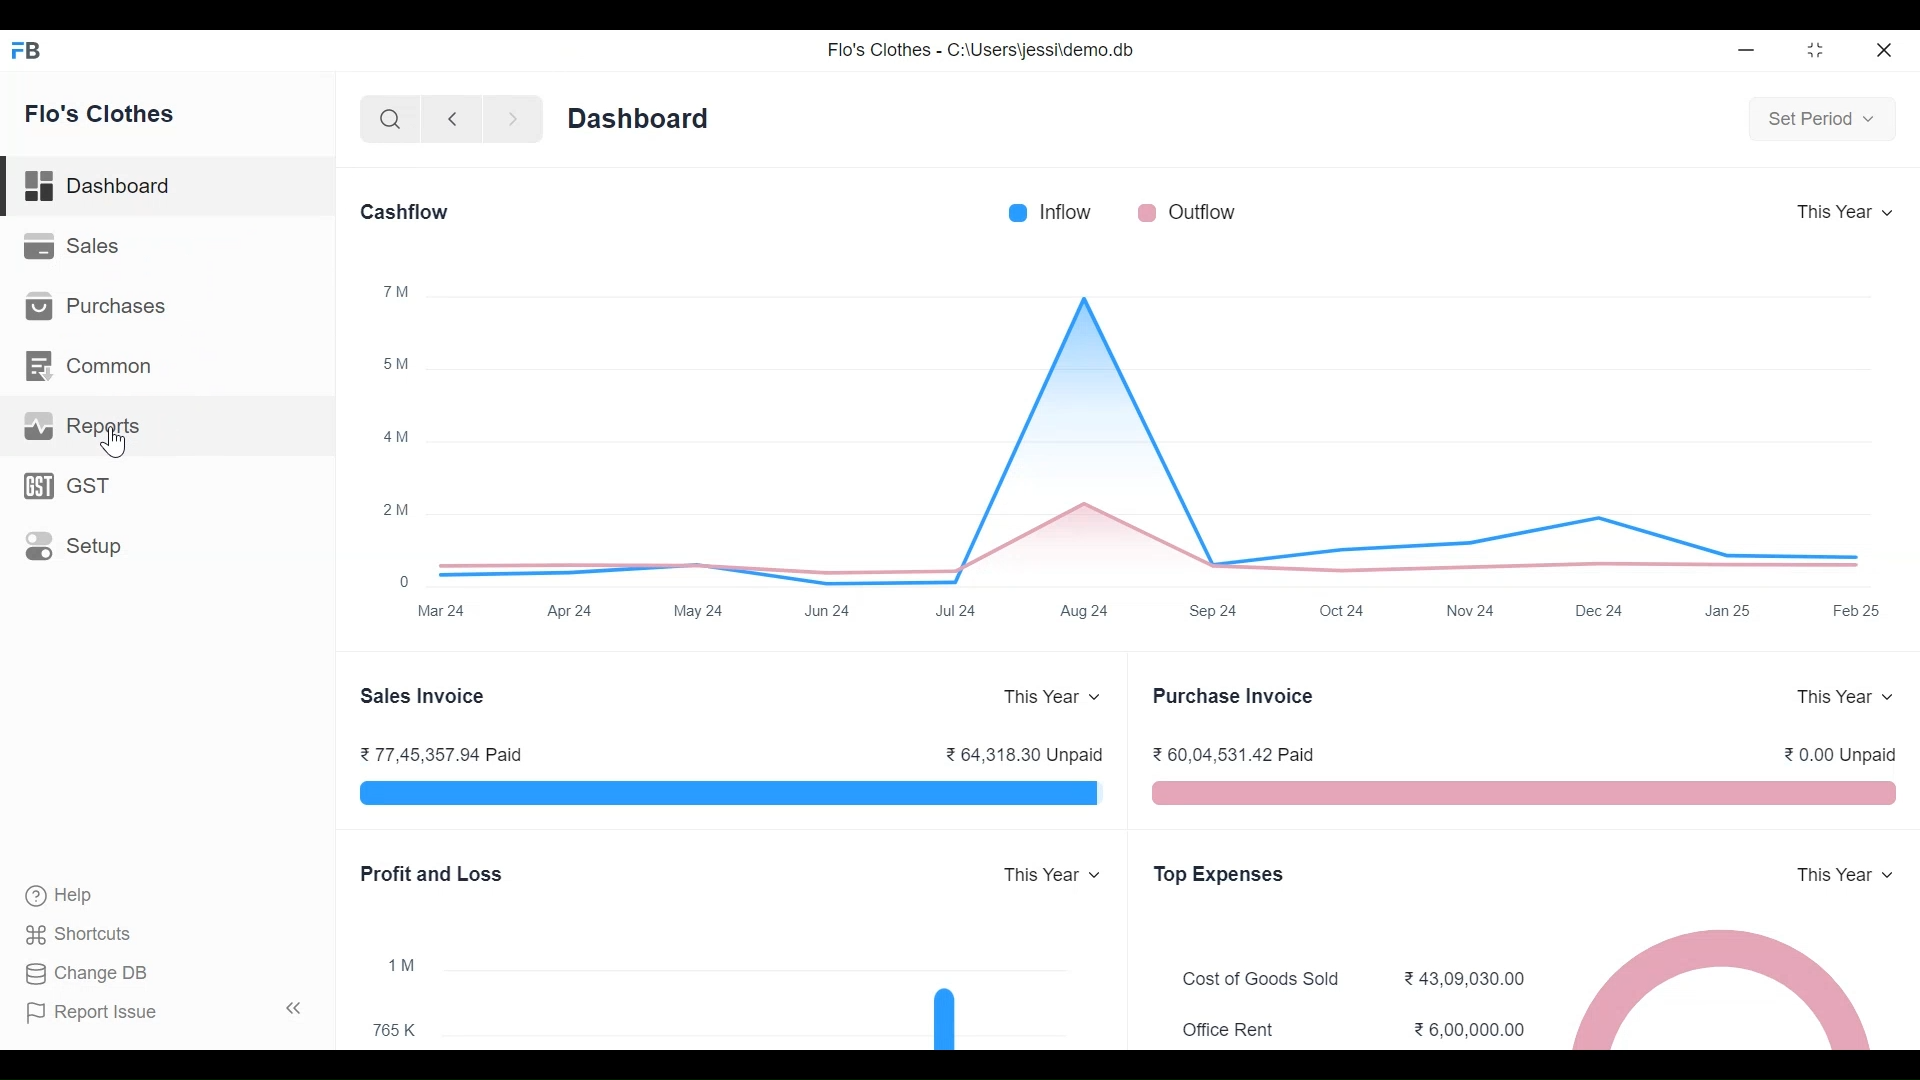 The image size is (1920, 1080). I want to click on Office Rent, so click(1228, 1031).